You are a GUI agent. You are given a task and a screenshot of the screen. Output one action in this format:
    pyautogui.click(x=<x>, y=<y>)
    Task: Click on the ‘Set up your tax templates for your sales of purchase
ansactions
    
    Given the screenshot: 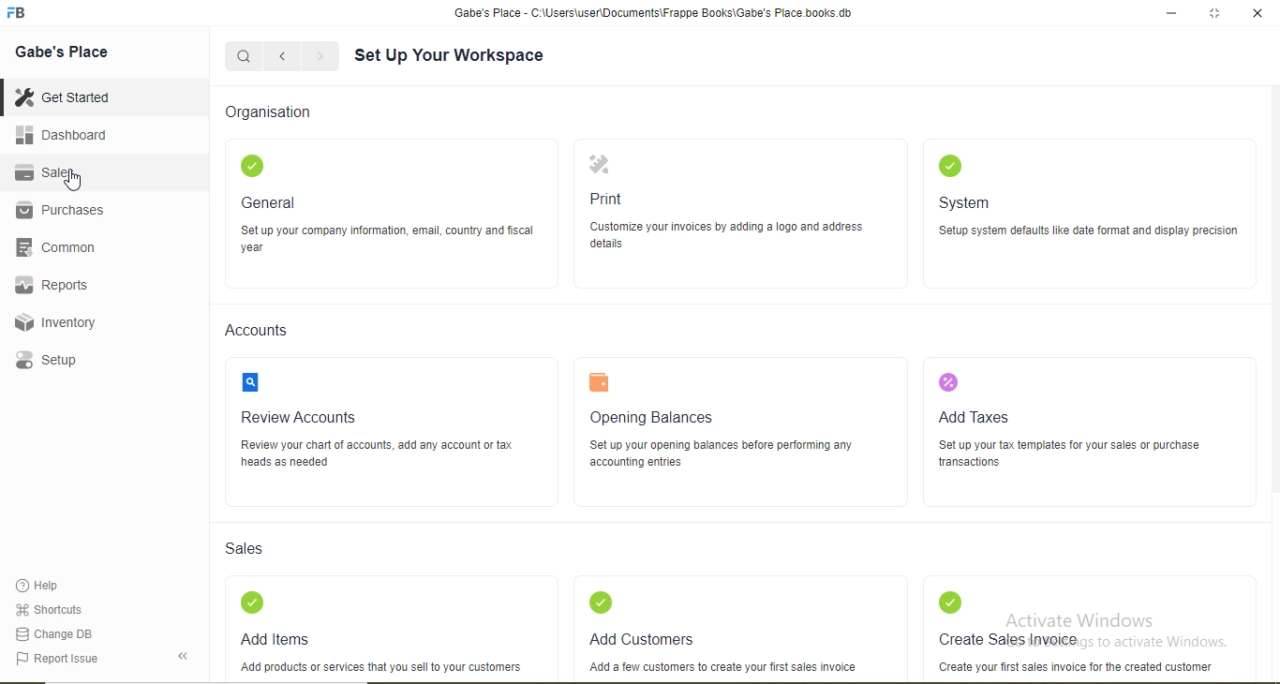 What is the action you would take?
    pyautogui.click(x=1071, y=453)
    